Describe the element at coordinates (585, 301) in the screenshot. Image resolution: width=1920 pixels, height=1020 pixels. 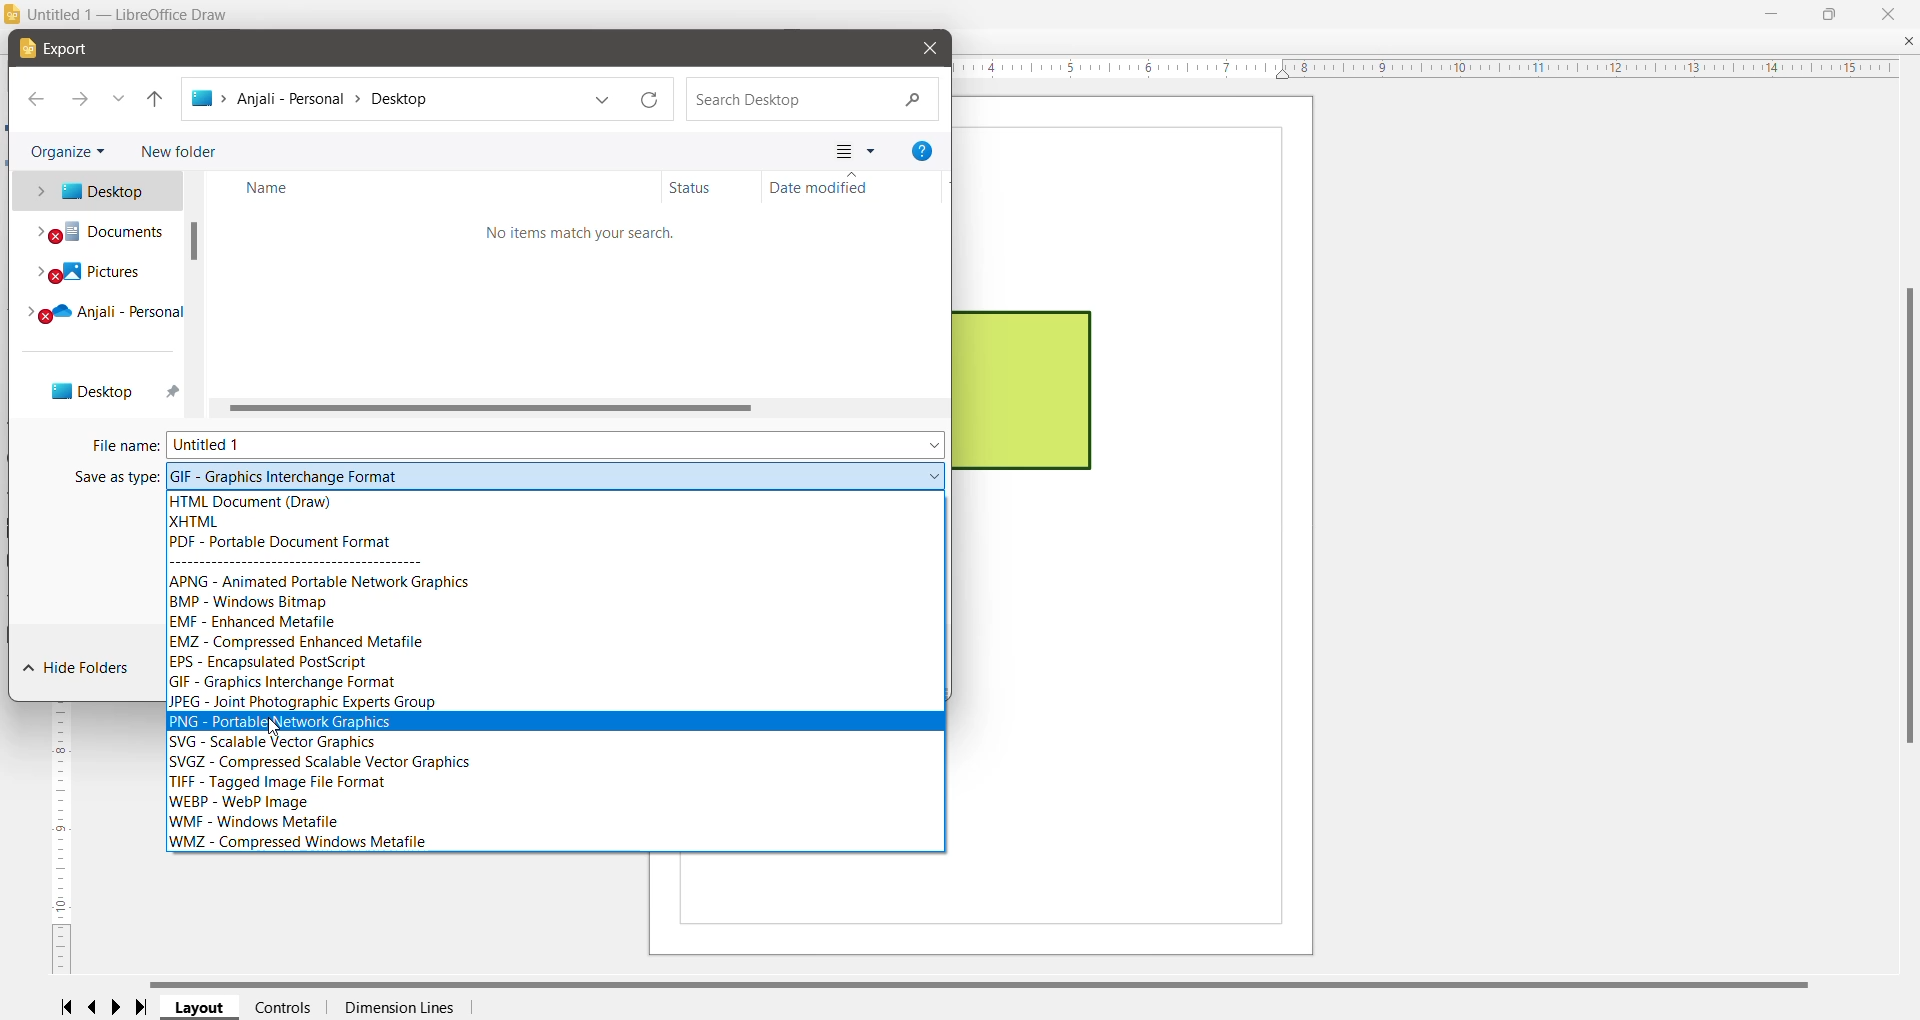
I see `Contents view in the selected location` at that location.